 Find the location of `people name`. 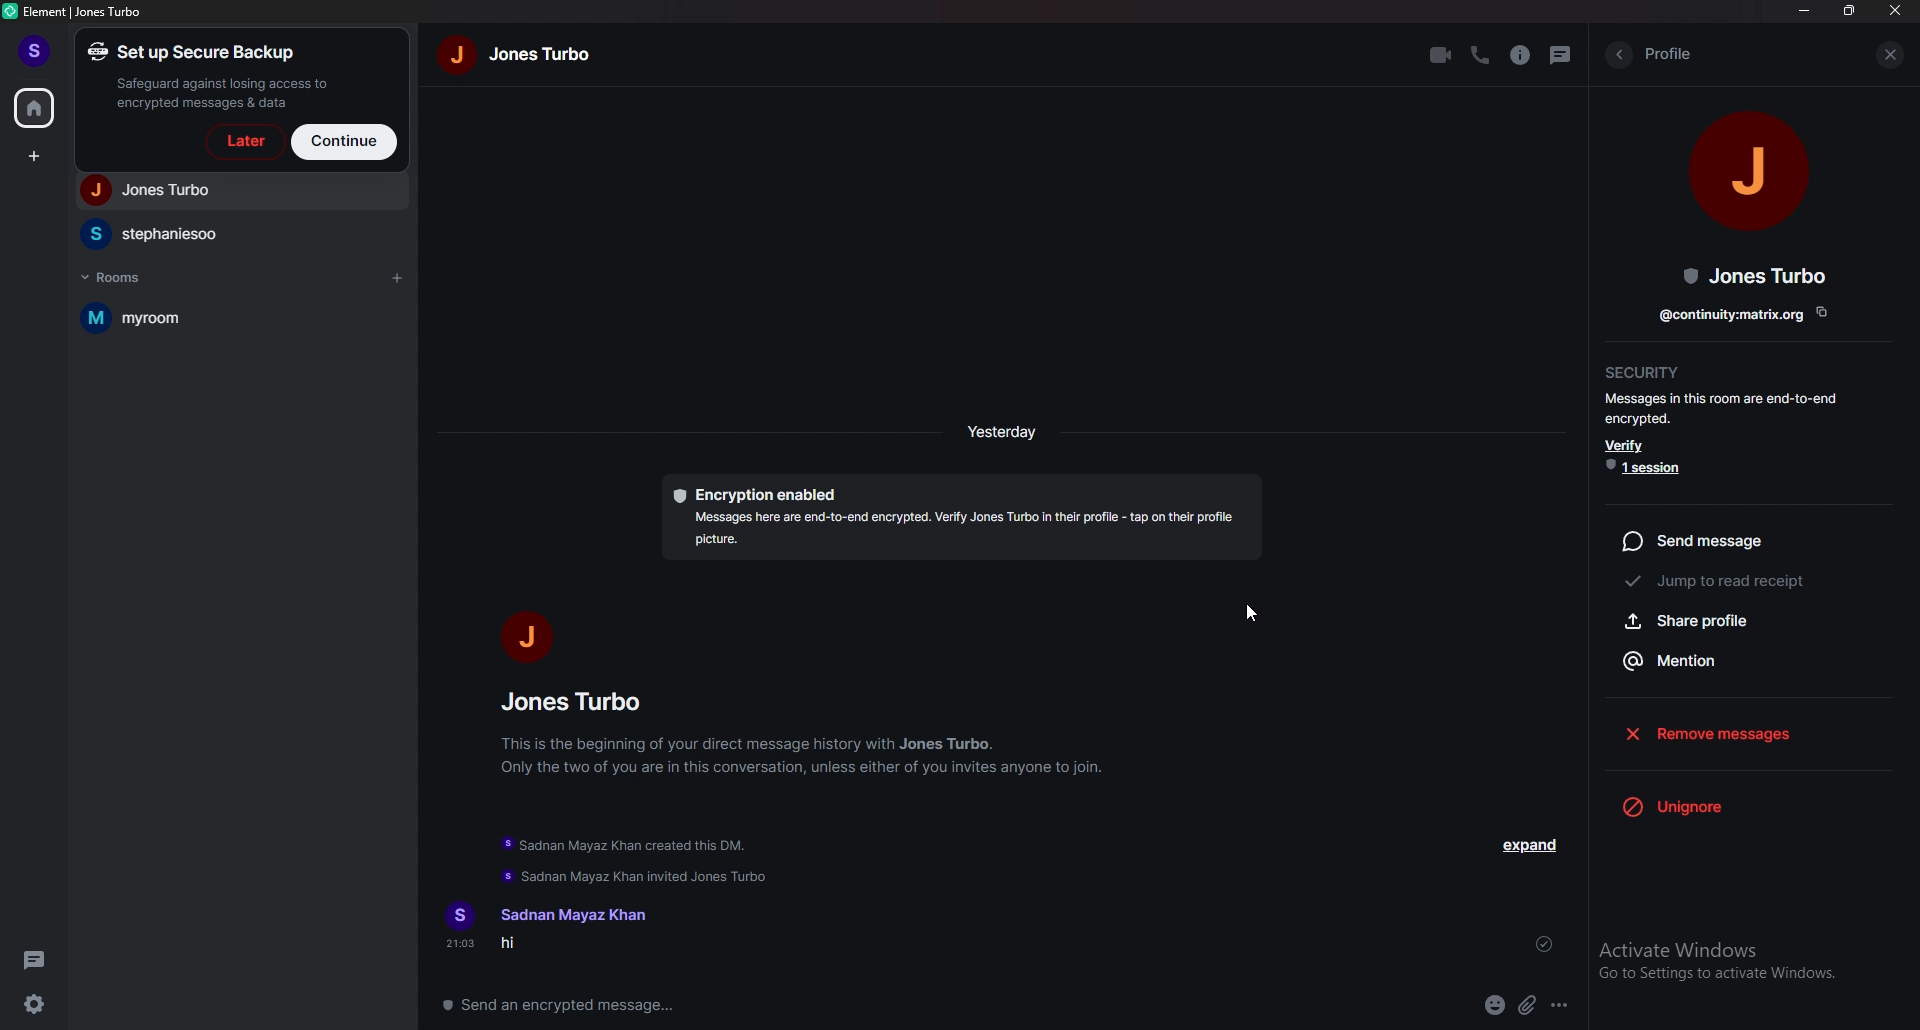

people name is located at coordinates (1756, 276).